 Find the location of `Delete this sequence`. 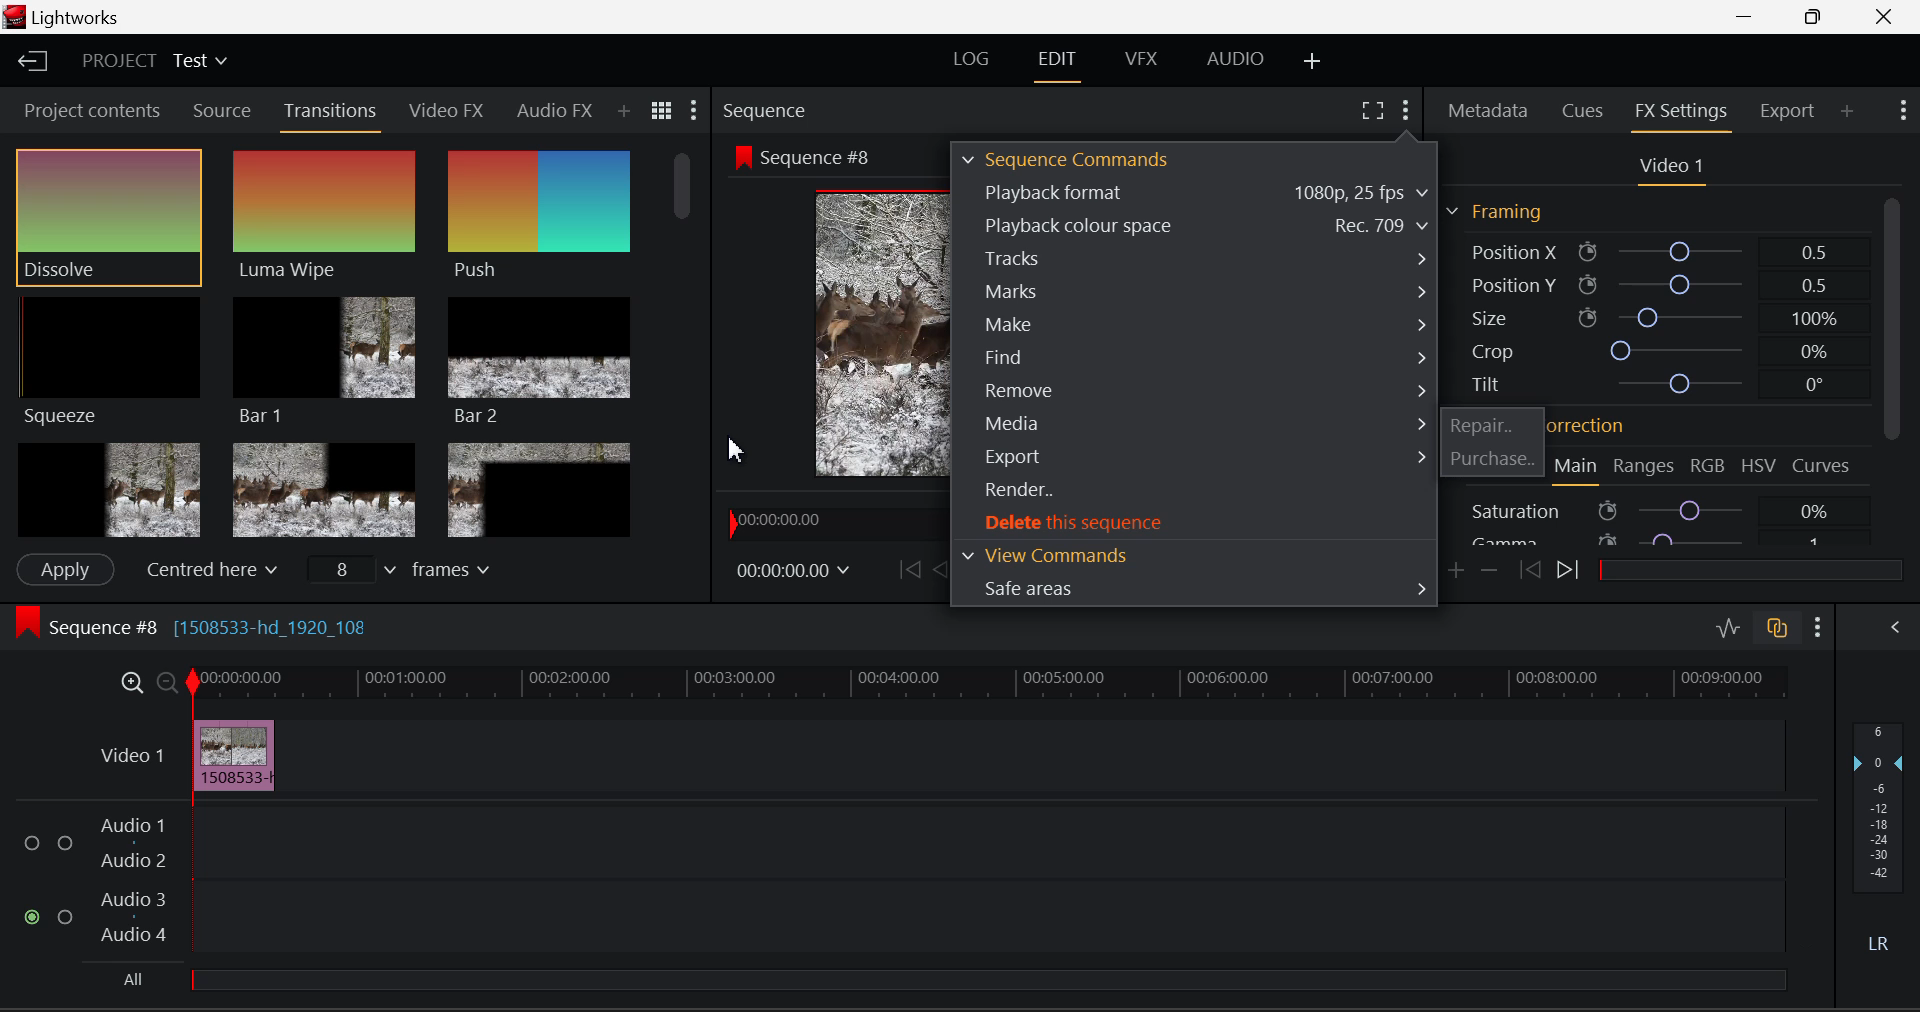

Delete this sequence is located at coordinates (1196, 523).